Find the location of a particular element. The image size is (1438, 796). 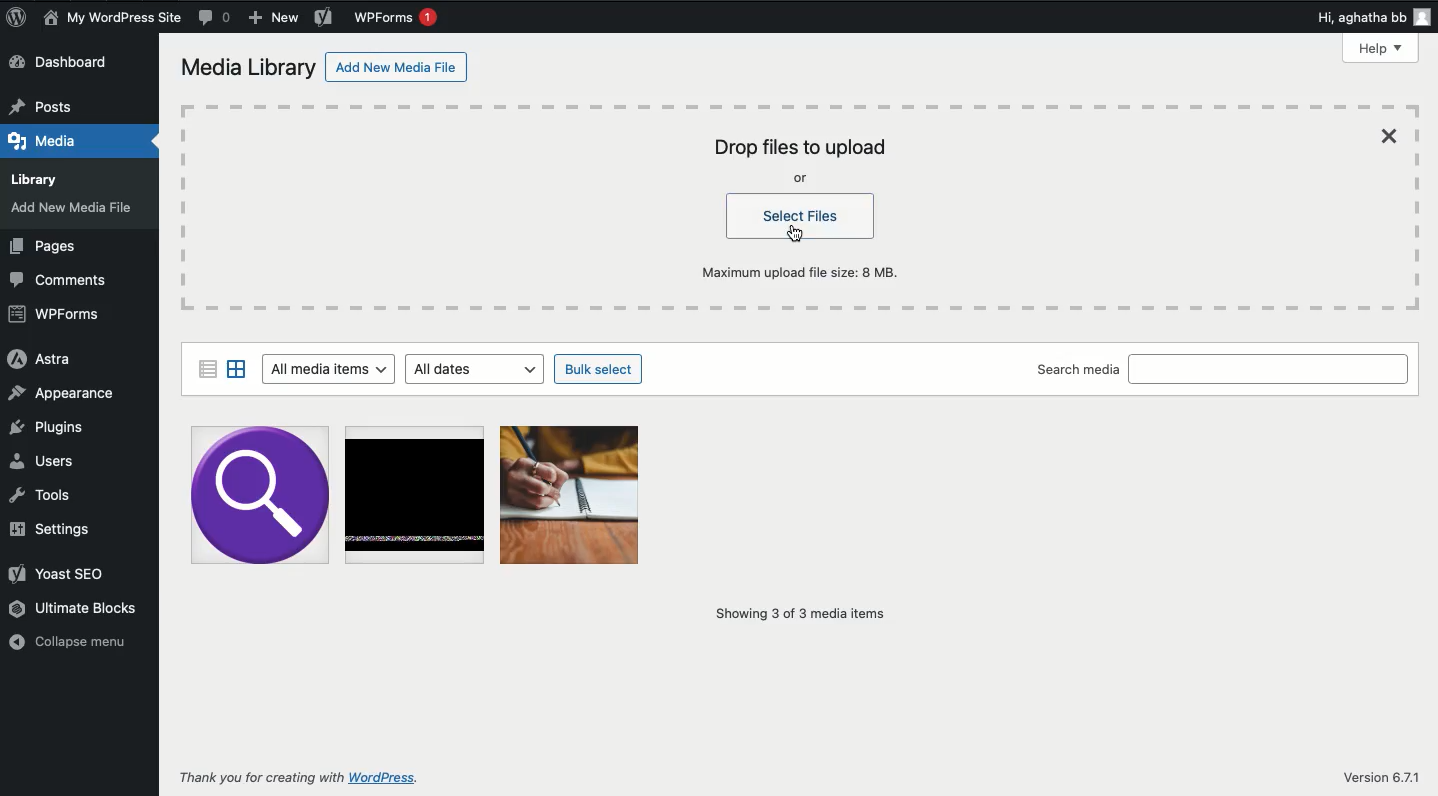

Drop files to upload is located at coordinates (799, 148).